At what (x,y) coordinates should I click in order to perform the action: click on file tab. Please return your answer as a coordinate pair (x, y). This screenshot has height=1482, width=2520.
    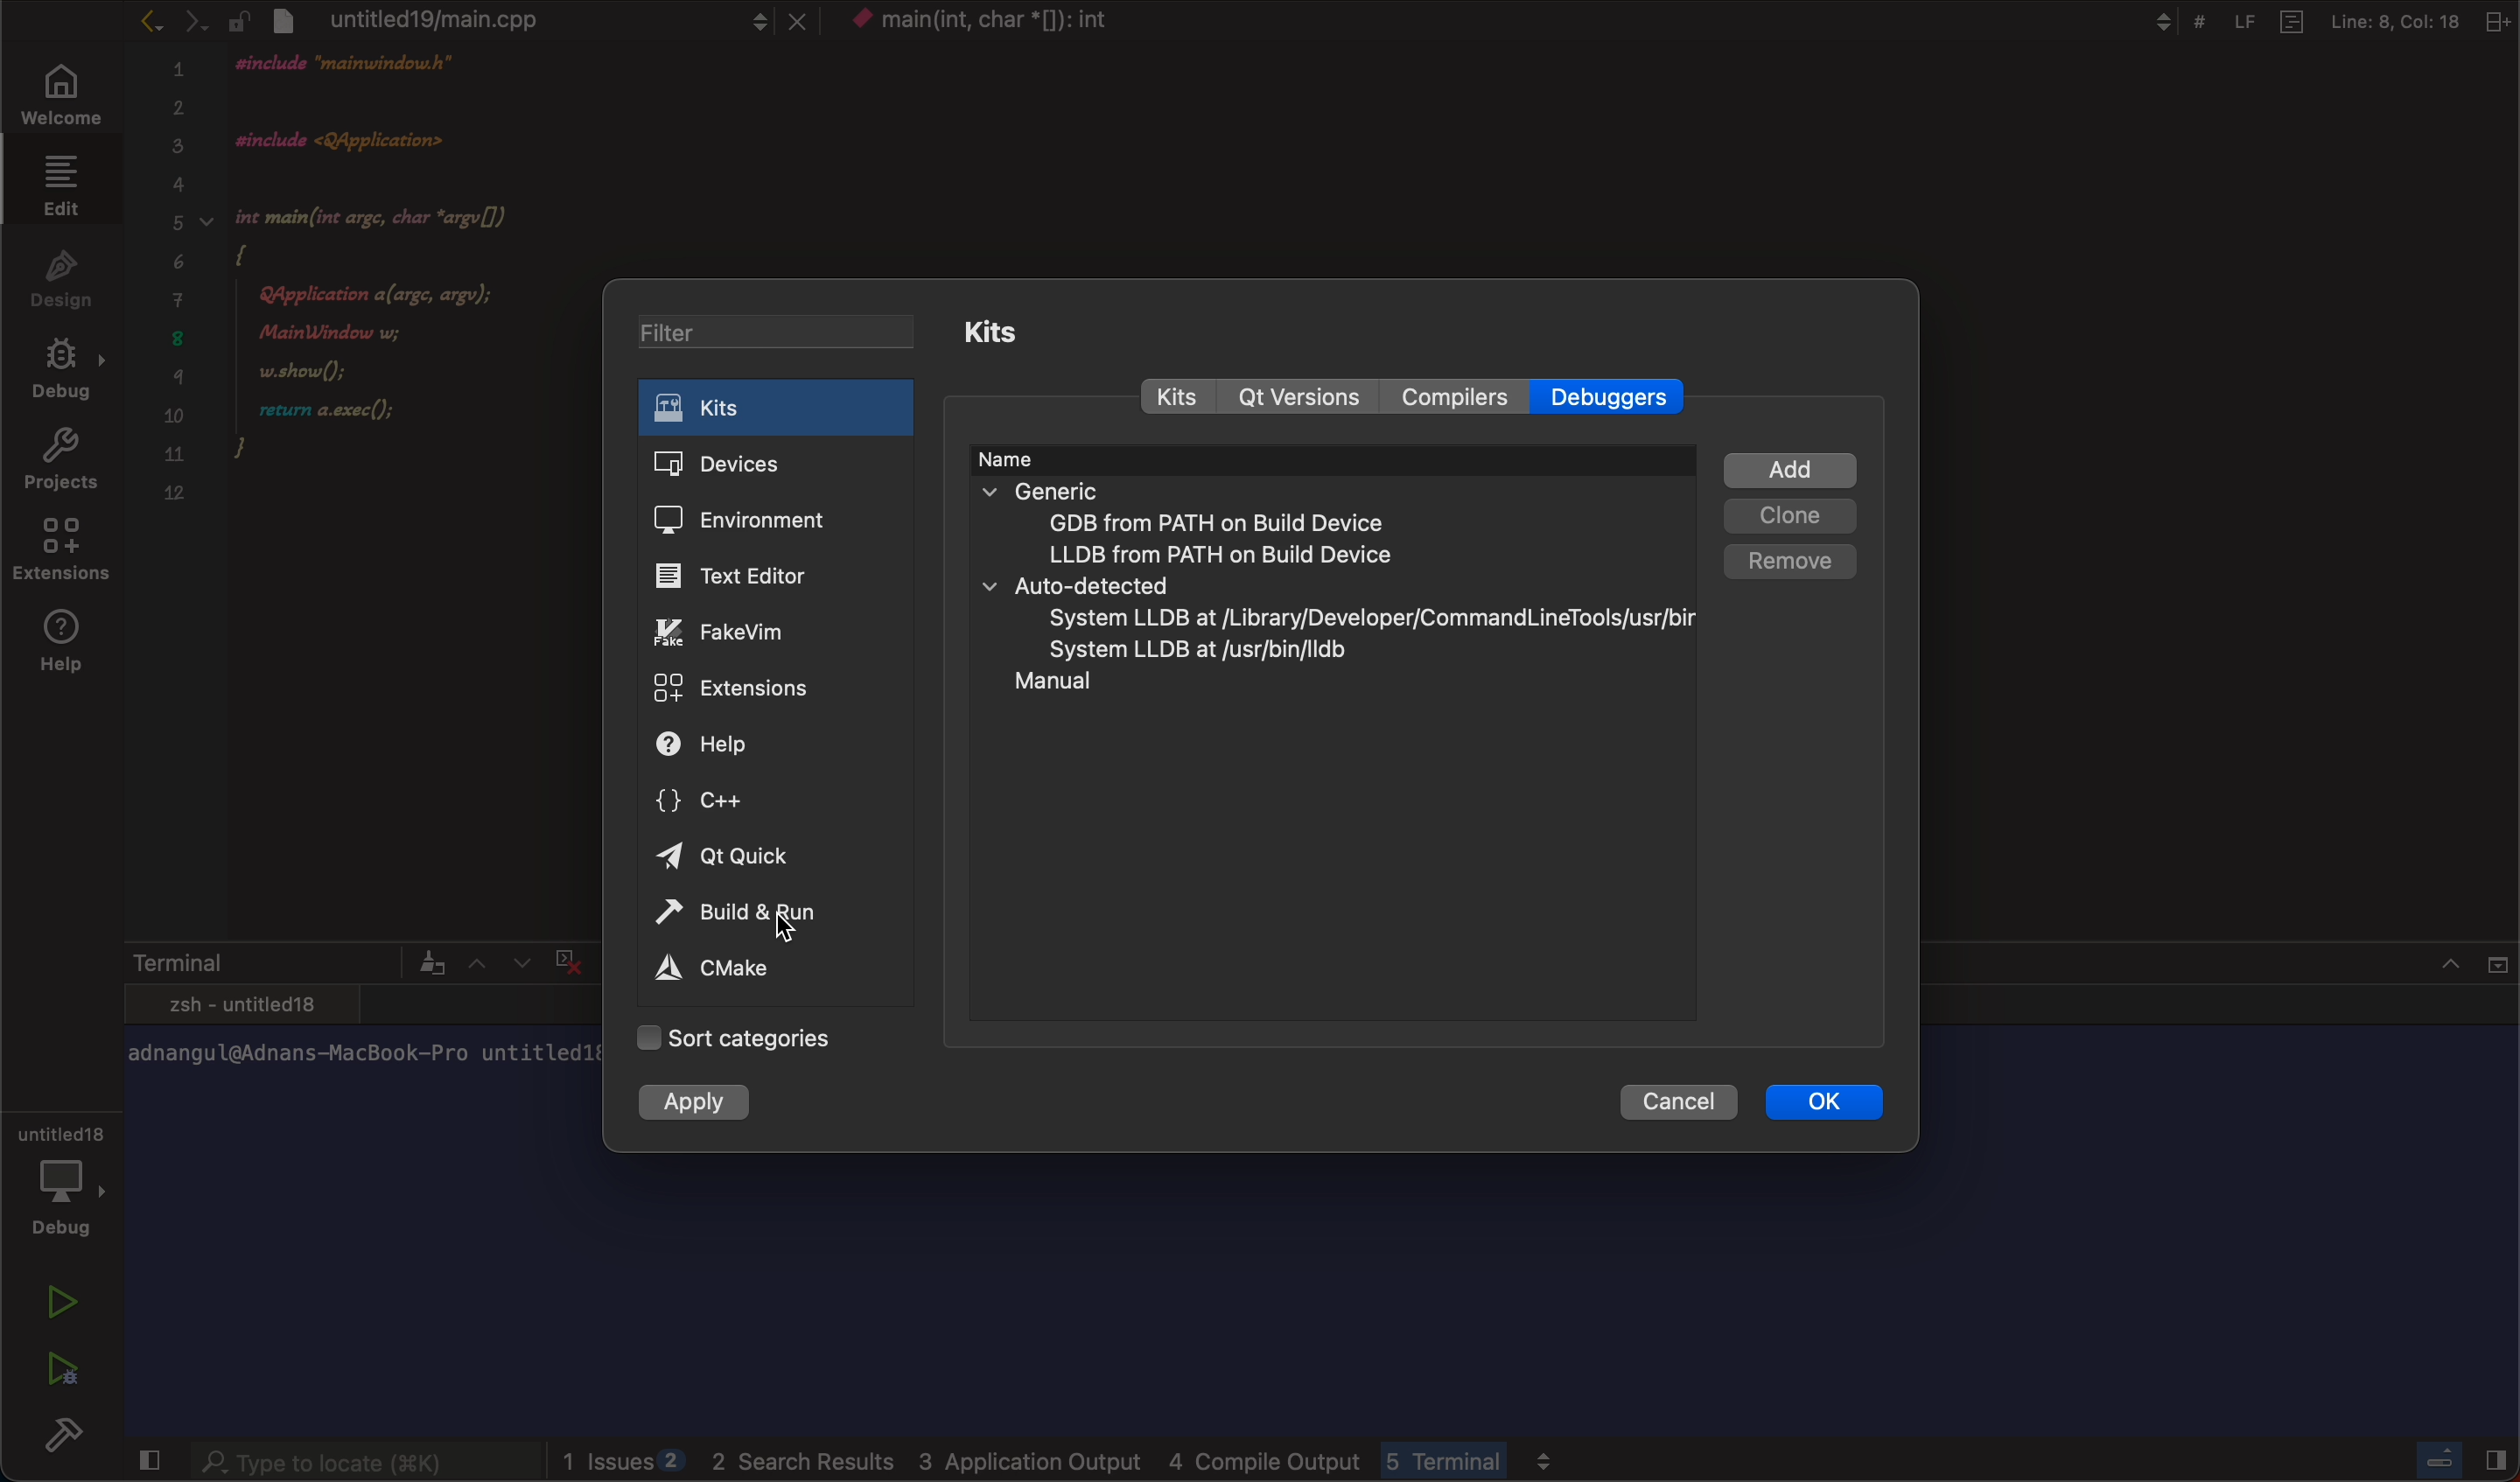
    Looking at the image, I should click on (539, 19).